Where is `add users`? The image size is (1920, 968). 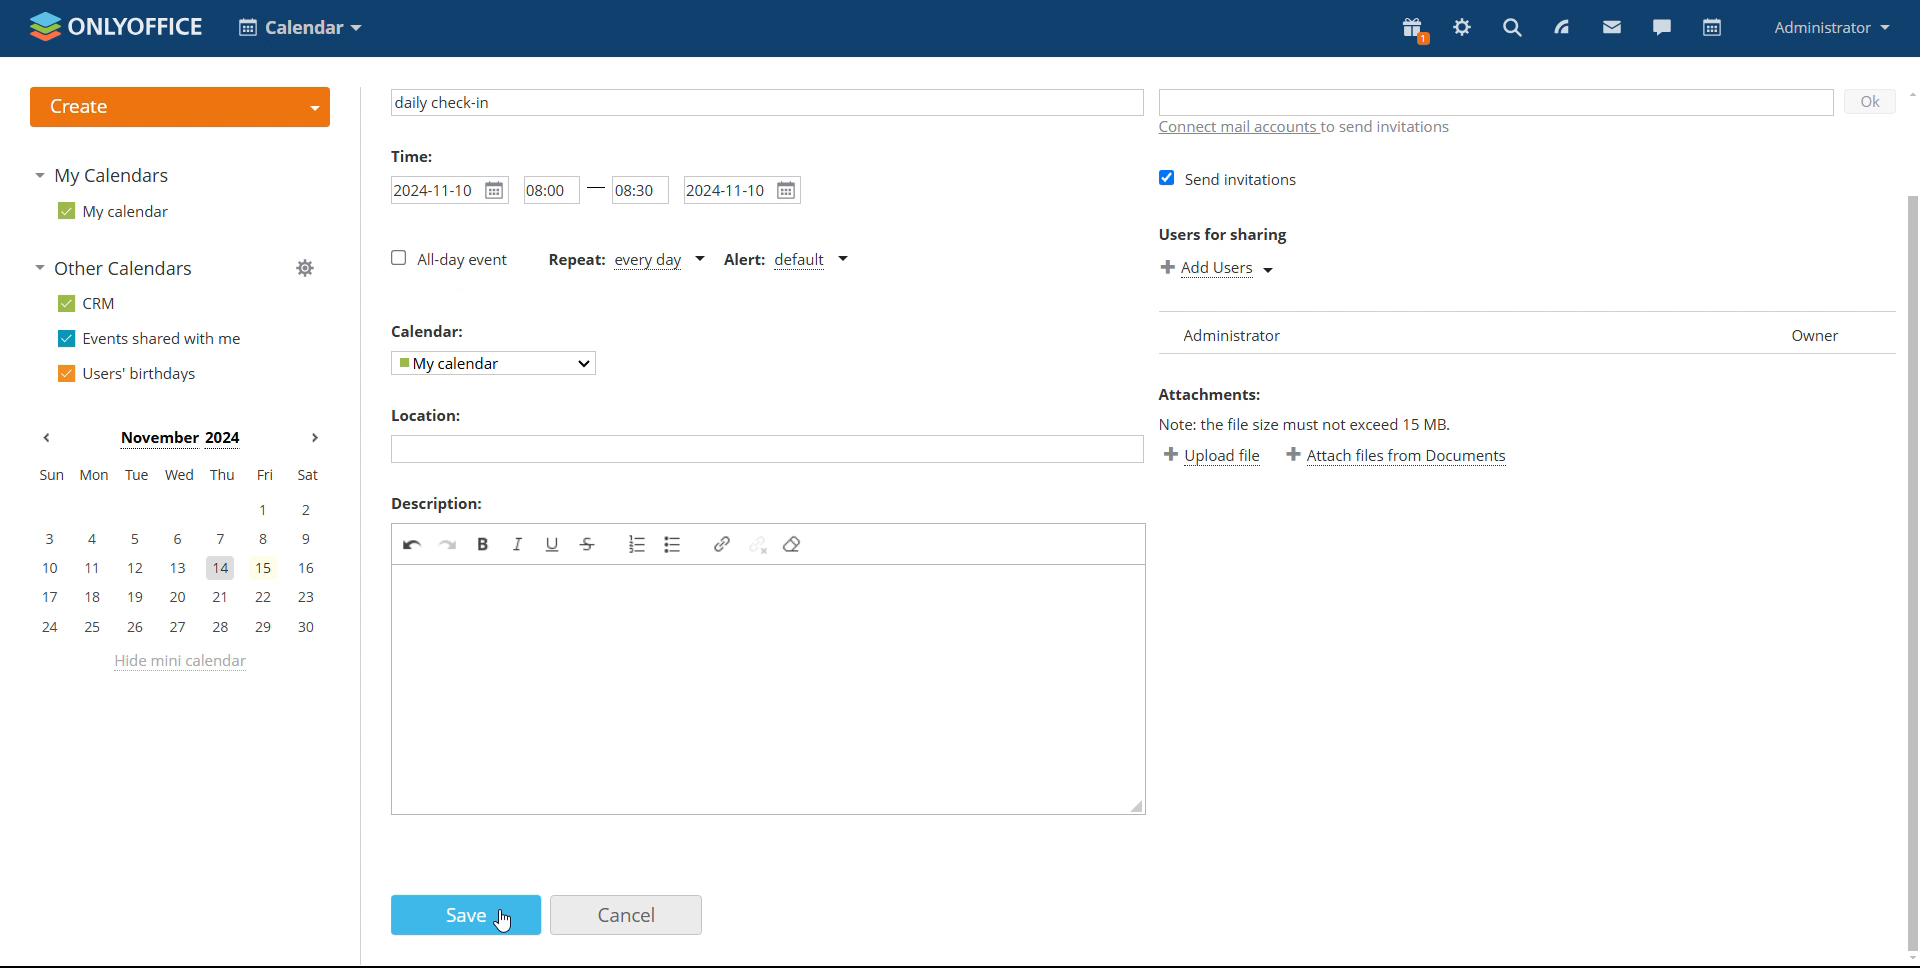
add users is located at coordinates (1218, 267).